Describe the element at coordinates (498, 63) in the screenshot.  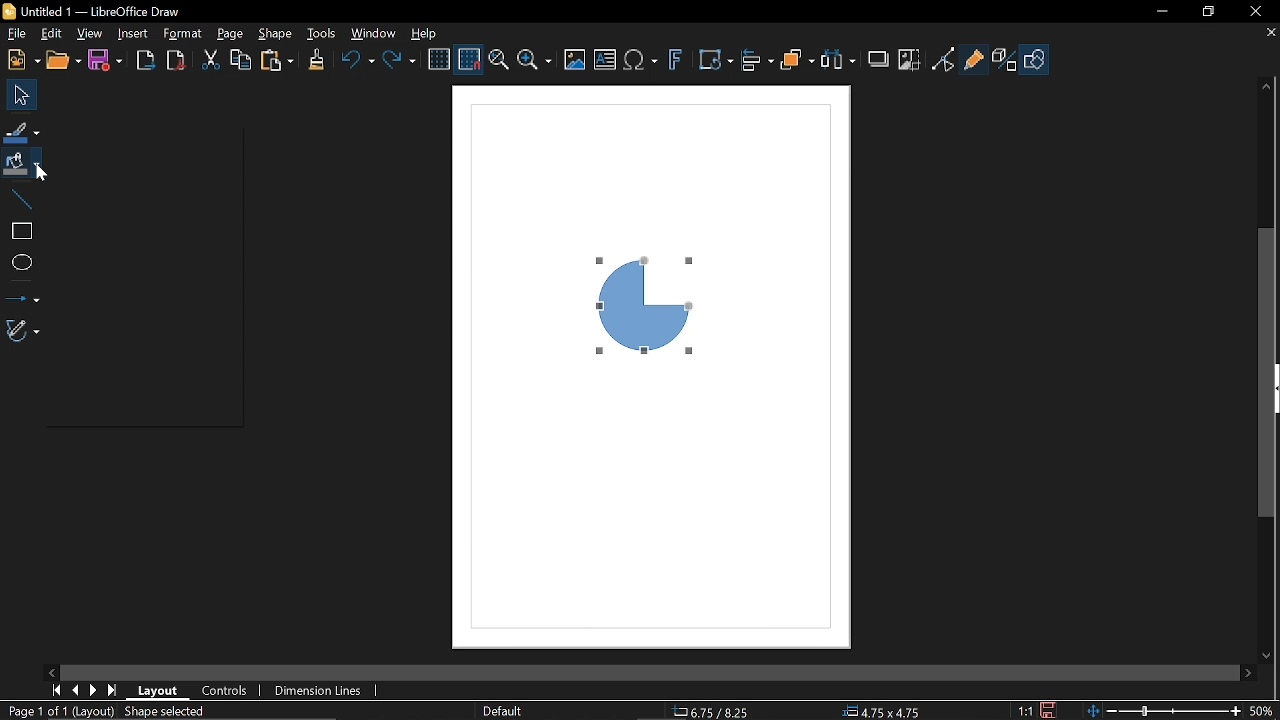
I see `Zoom and pan` at that location.